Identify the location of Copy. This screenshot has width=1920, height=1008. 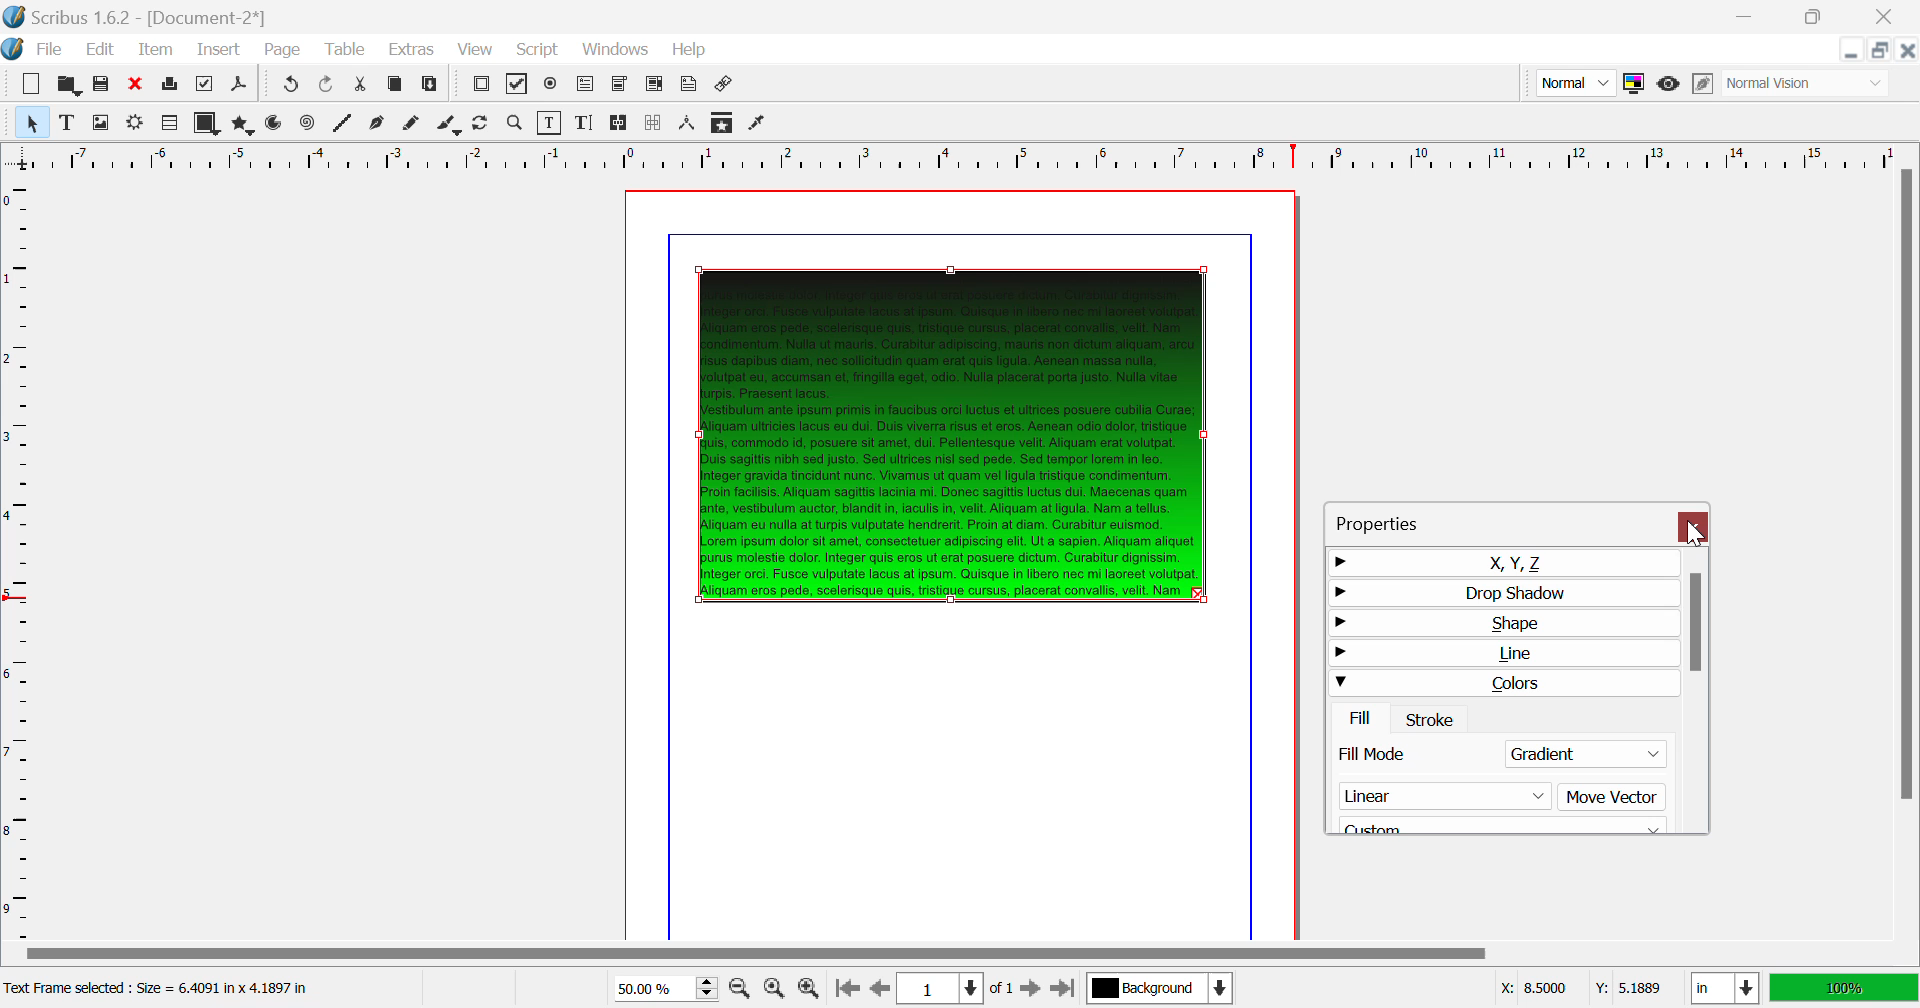
(396, 88).